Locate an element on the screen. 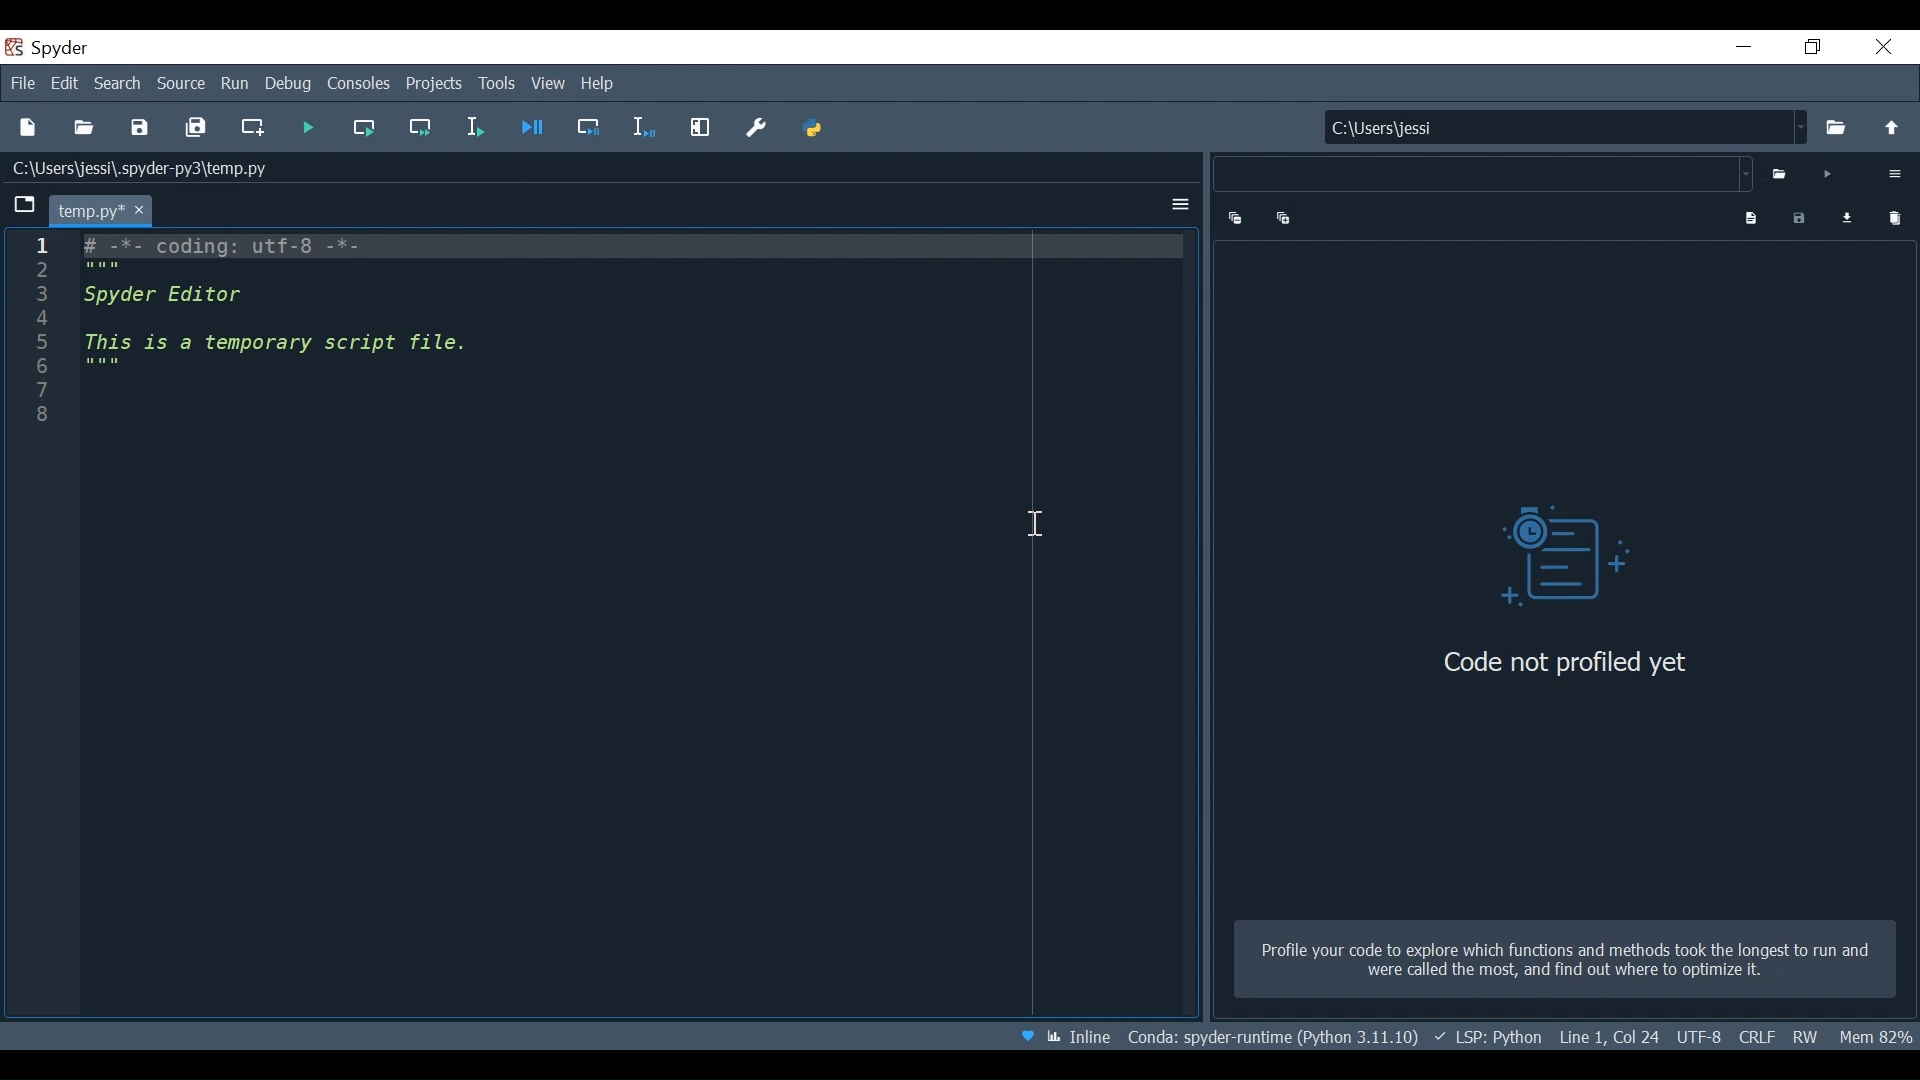  Close is located at coordinates (1882, 46).